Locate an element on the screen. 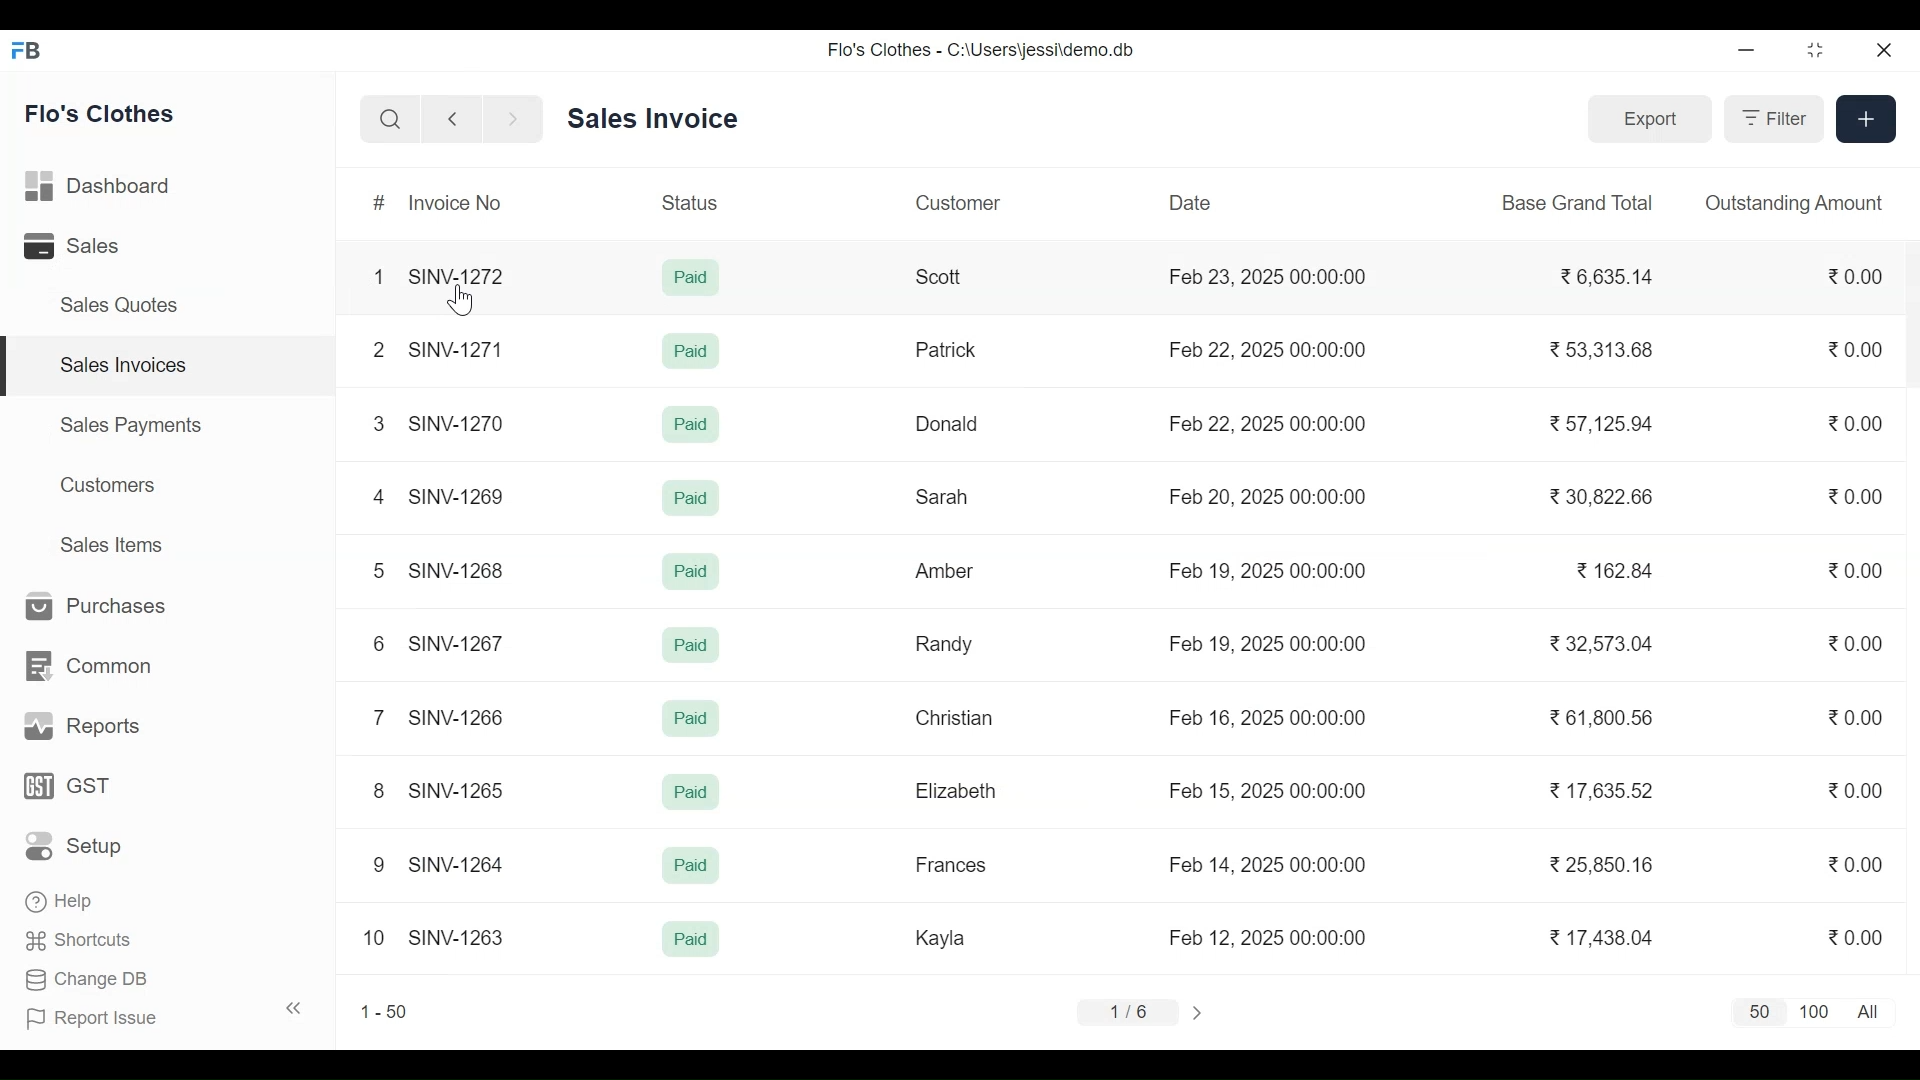  Paid is located at coordinates (693, 646).